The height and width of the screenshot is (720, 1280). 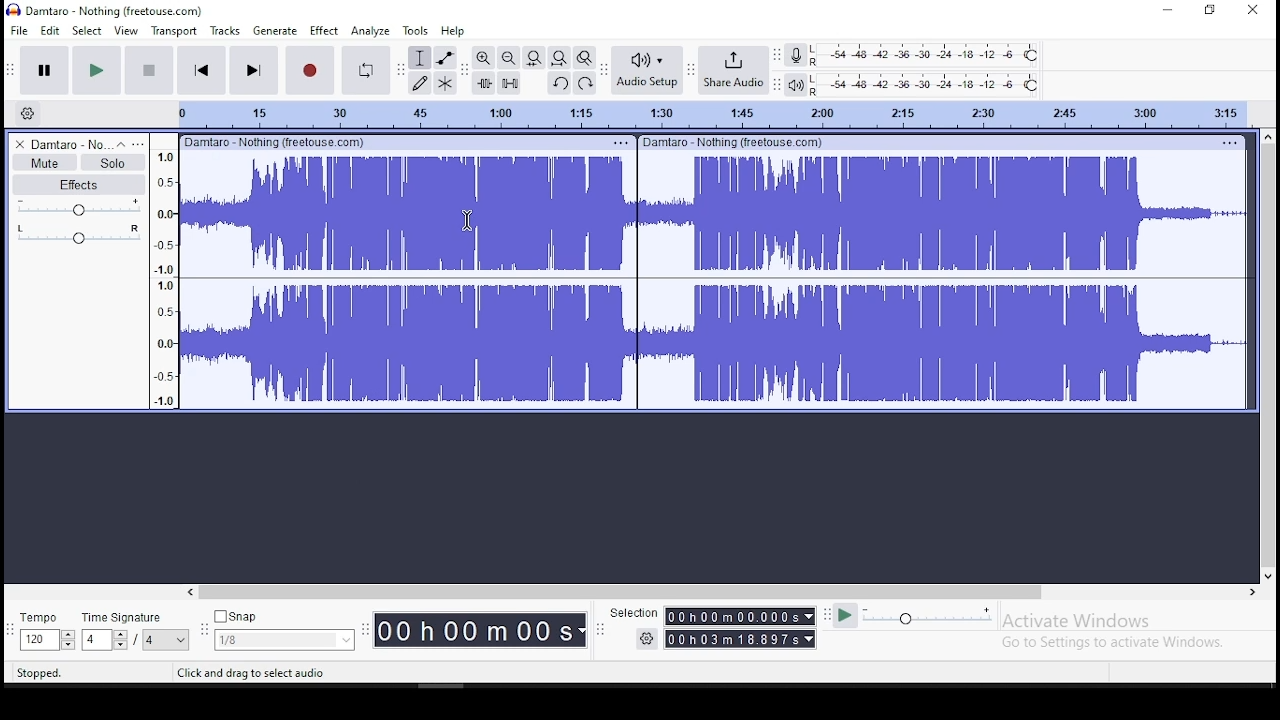 I want to click on play at speed, so click(x=846, y=617).